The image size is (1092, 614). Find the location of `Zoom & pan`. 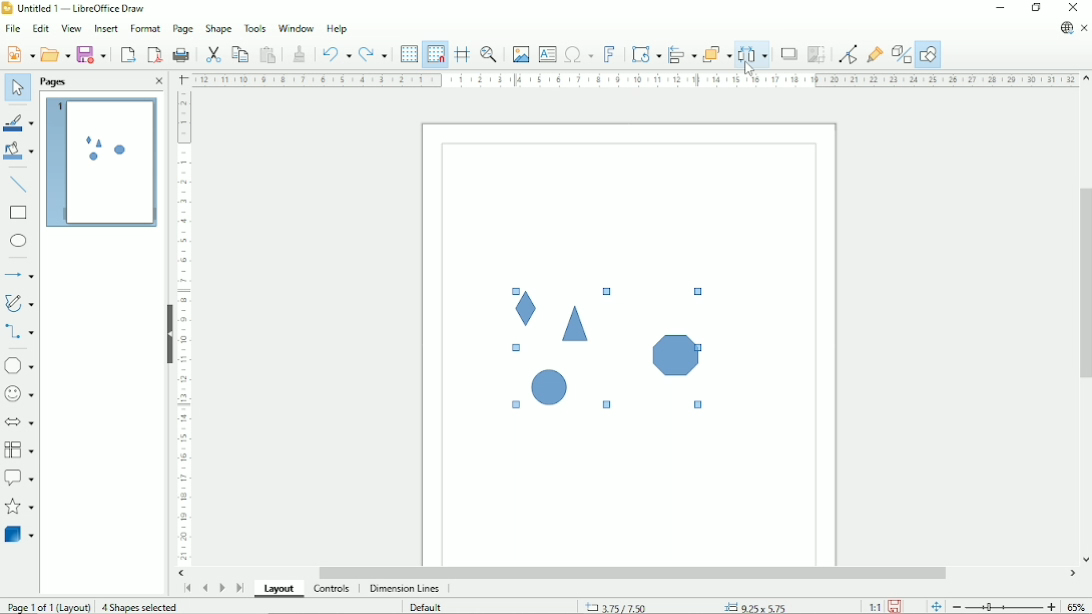

Zoom & pan is located at coordinates (489, 54).